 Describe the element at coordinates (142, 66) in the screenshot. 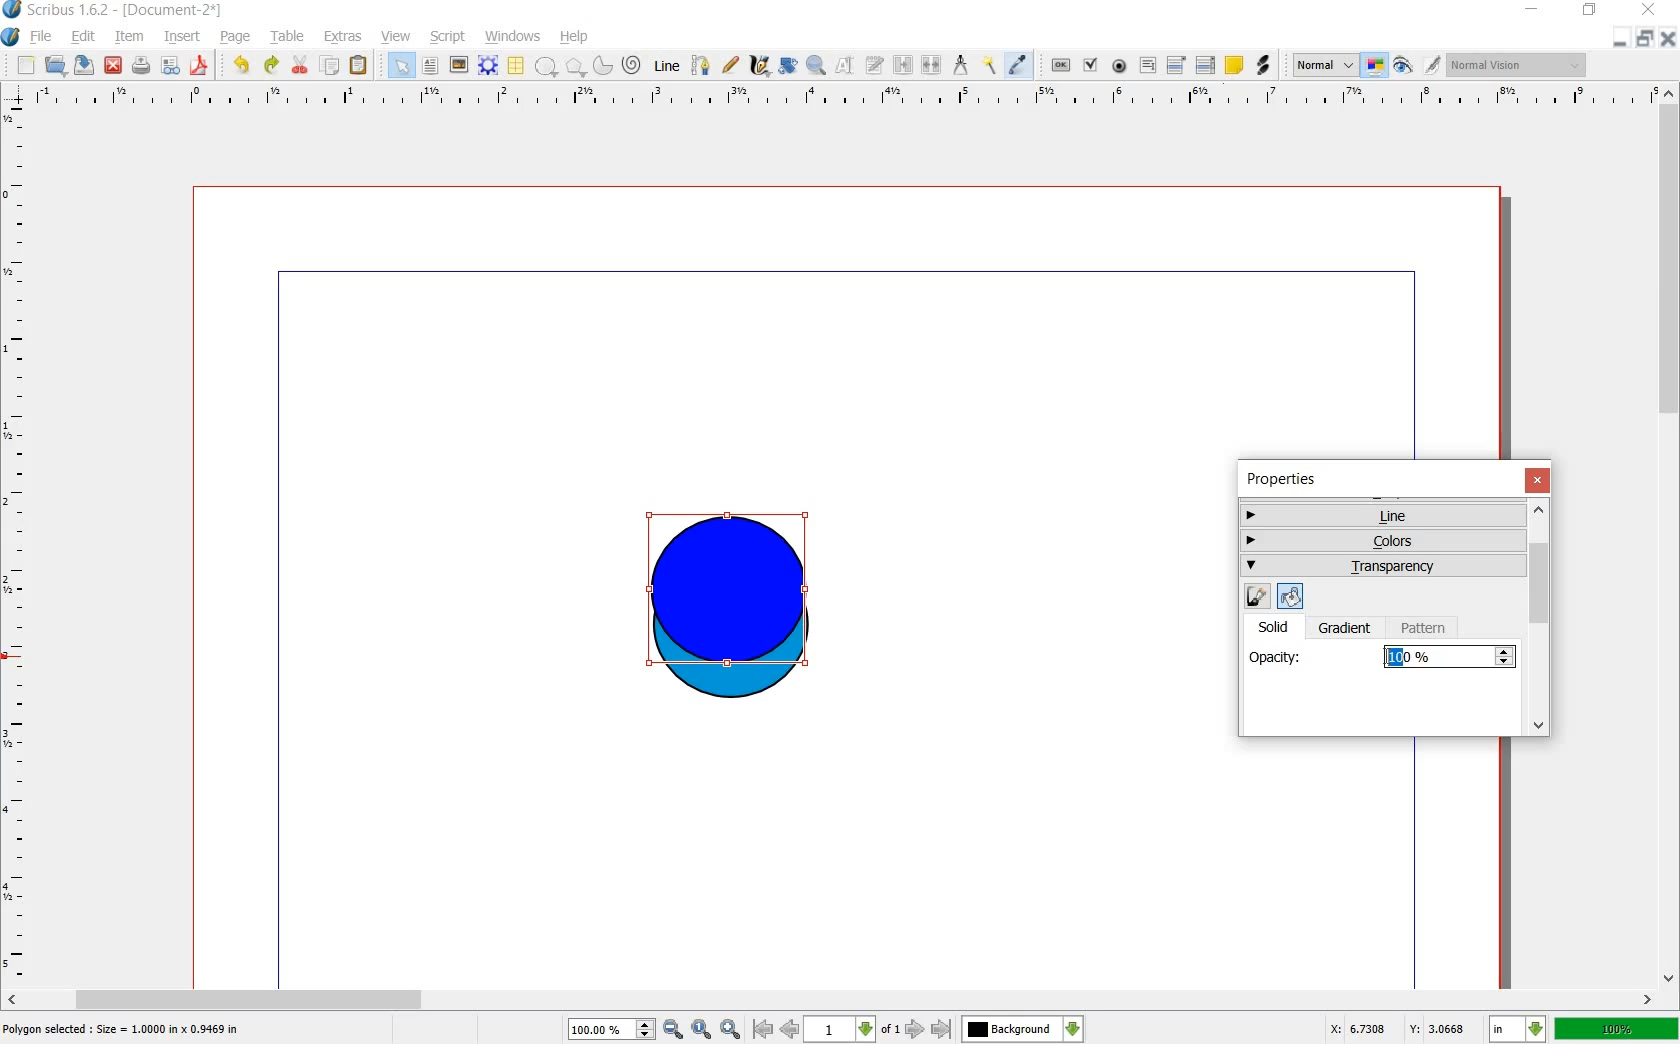

I see `print` at that location.